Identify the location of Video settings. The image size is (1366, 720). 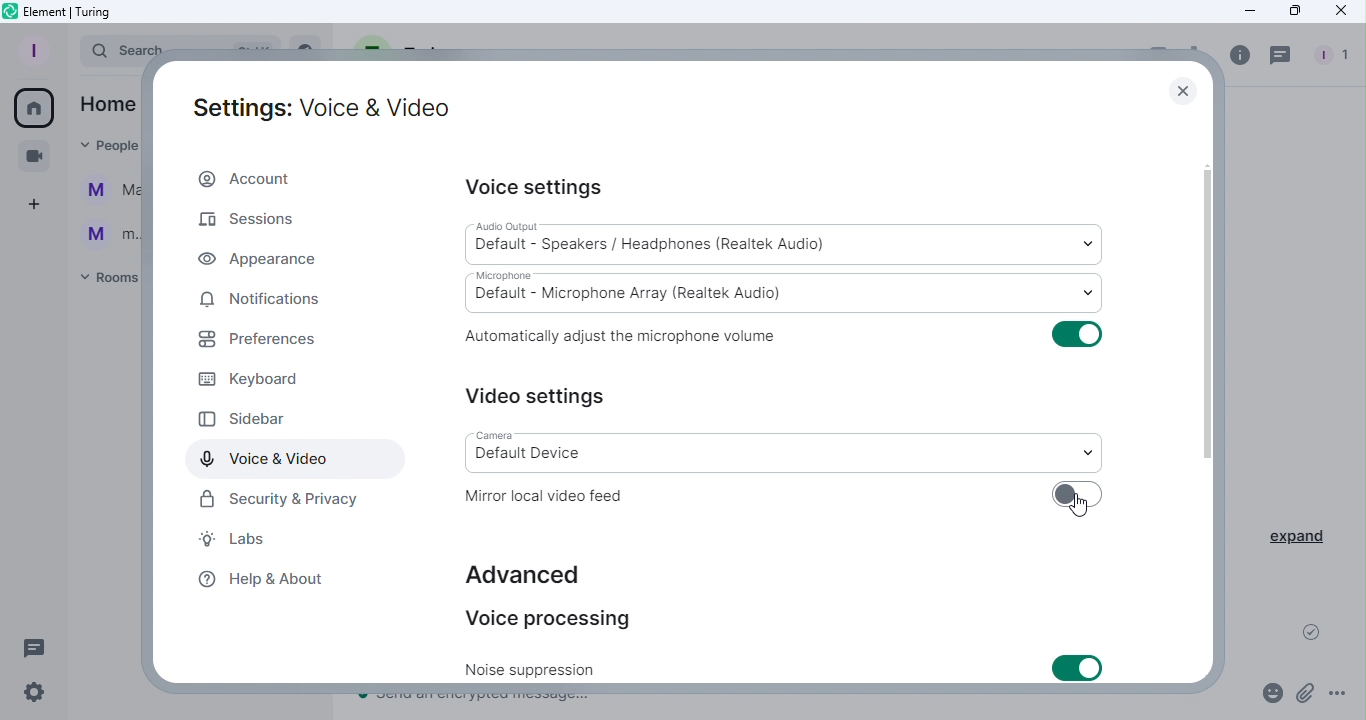
(538, 393).